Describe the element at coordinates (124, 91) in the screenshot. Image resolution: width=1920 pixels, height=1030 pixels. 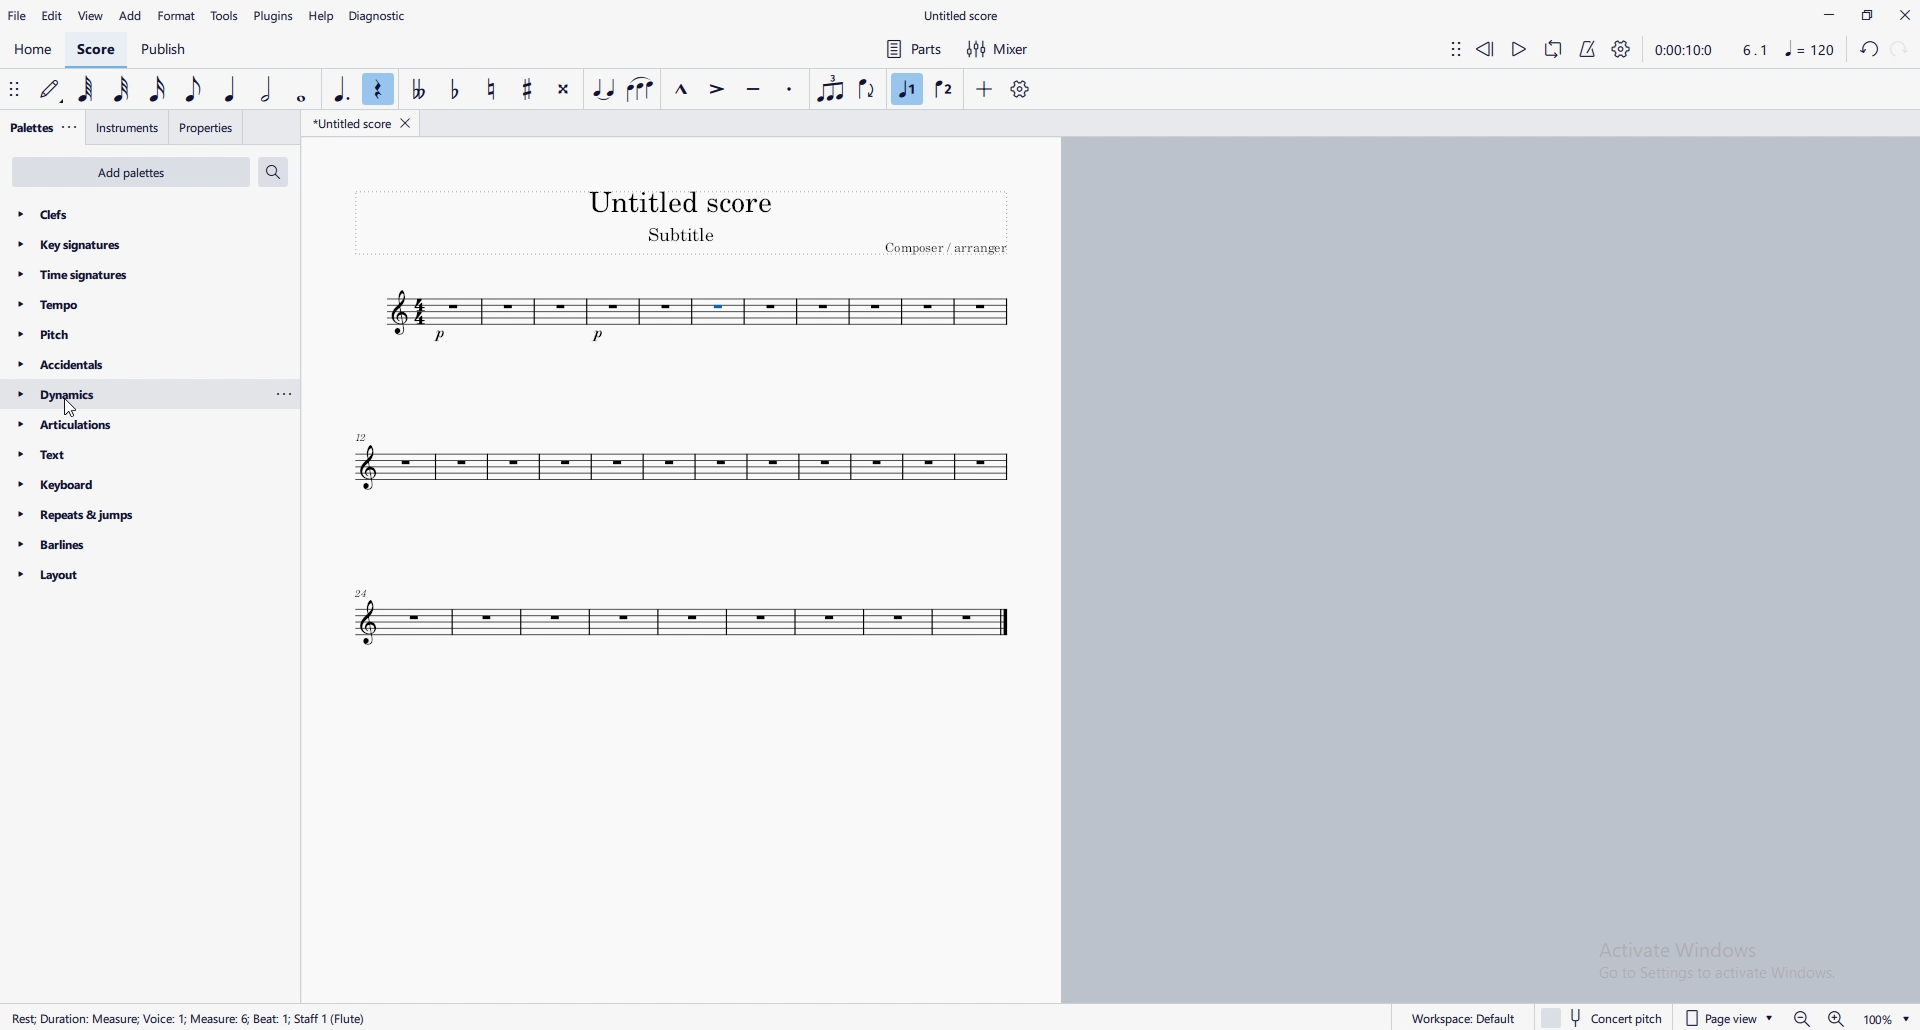
I see `32nd note` at that location.